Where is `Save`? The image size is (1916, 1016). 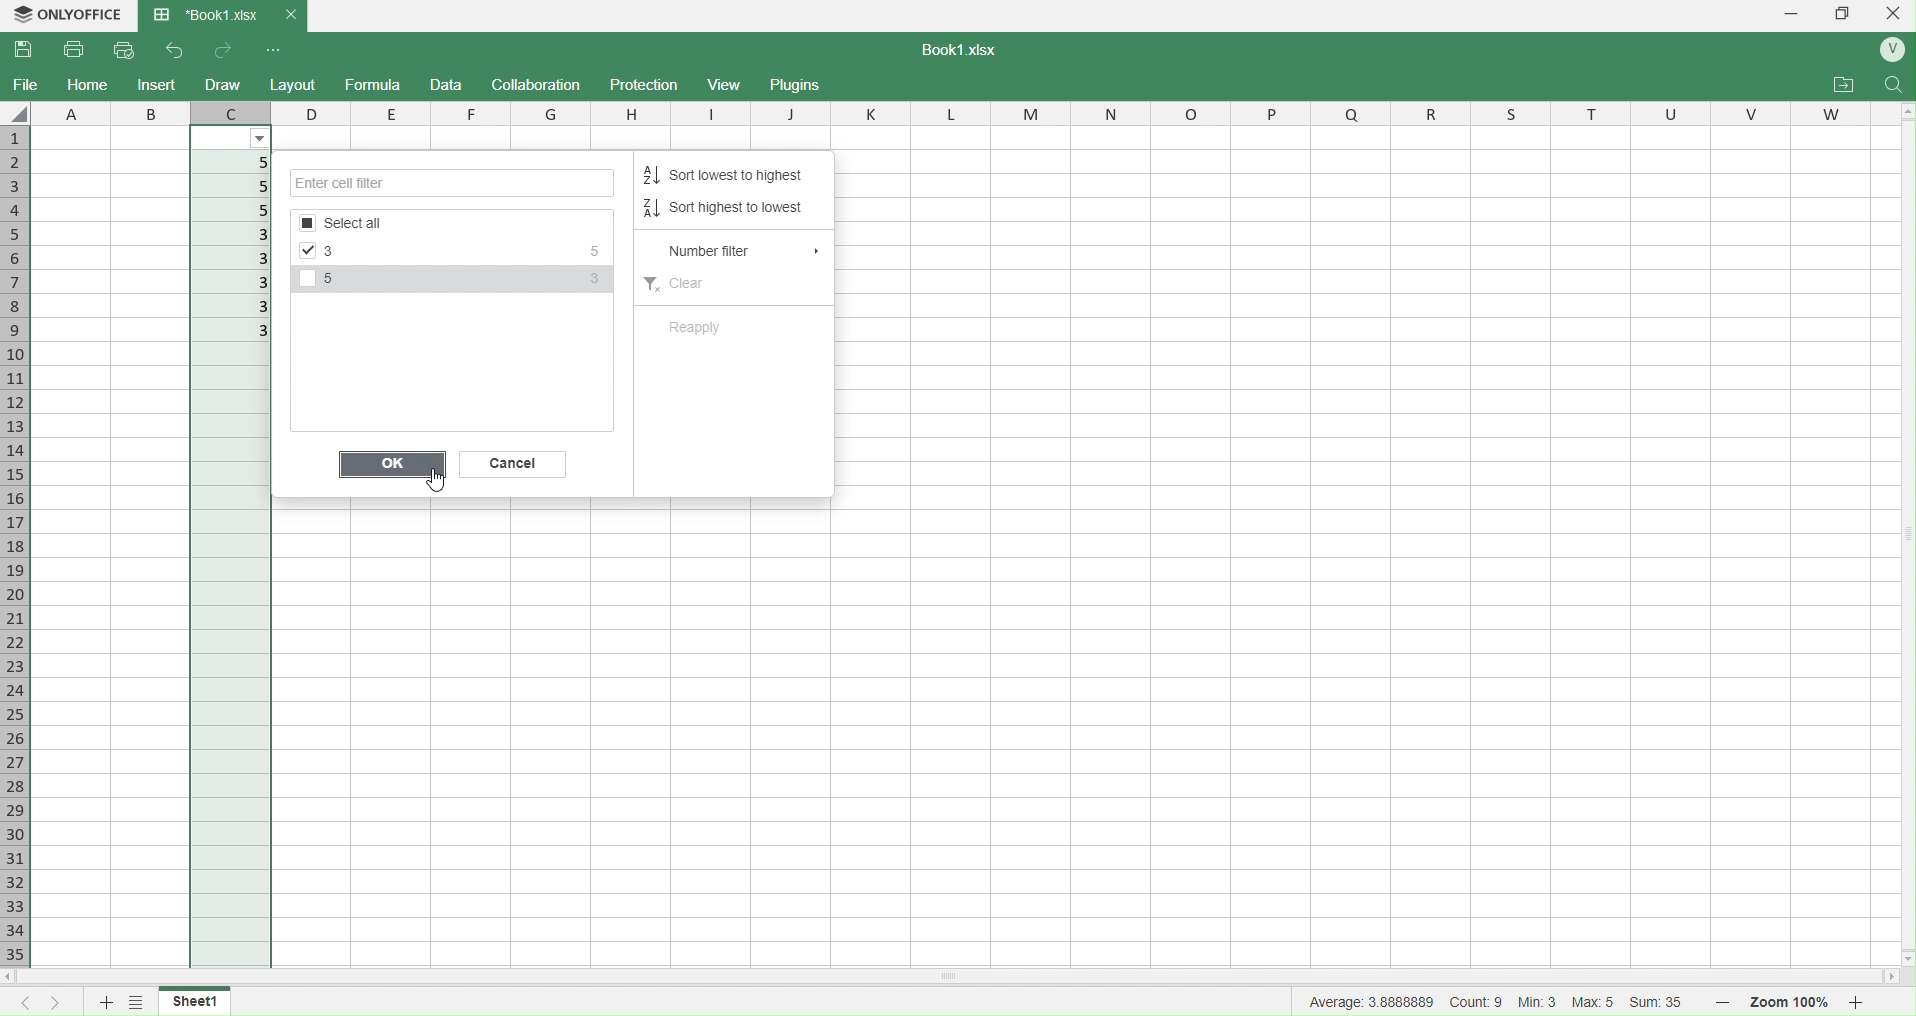 Save is located at coordinates (26, 50).